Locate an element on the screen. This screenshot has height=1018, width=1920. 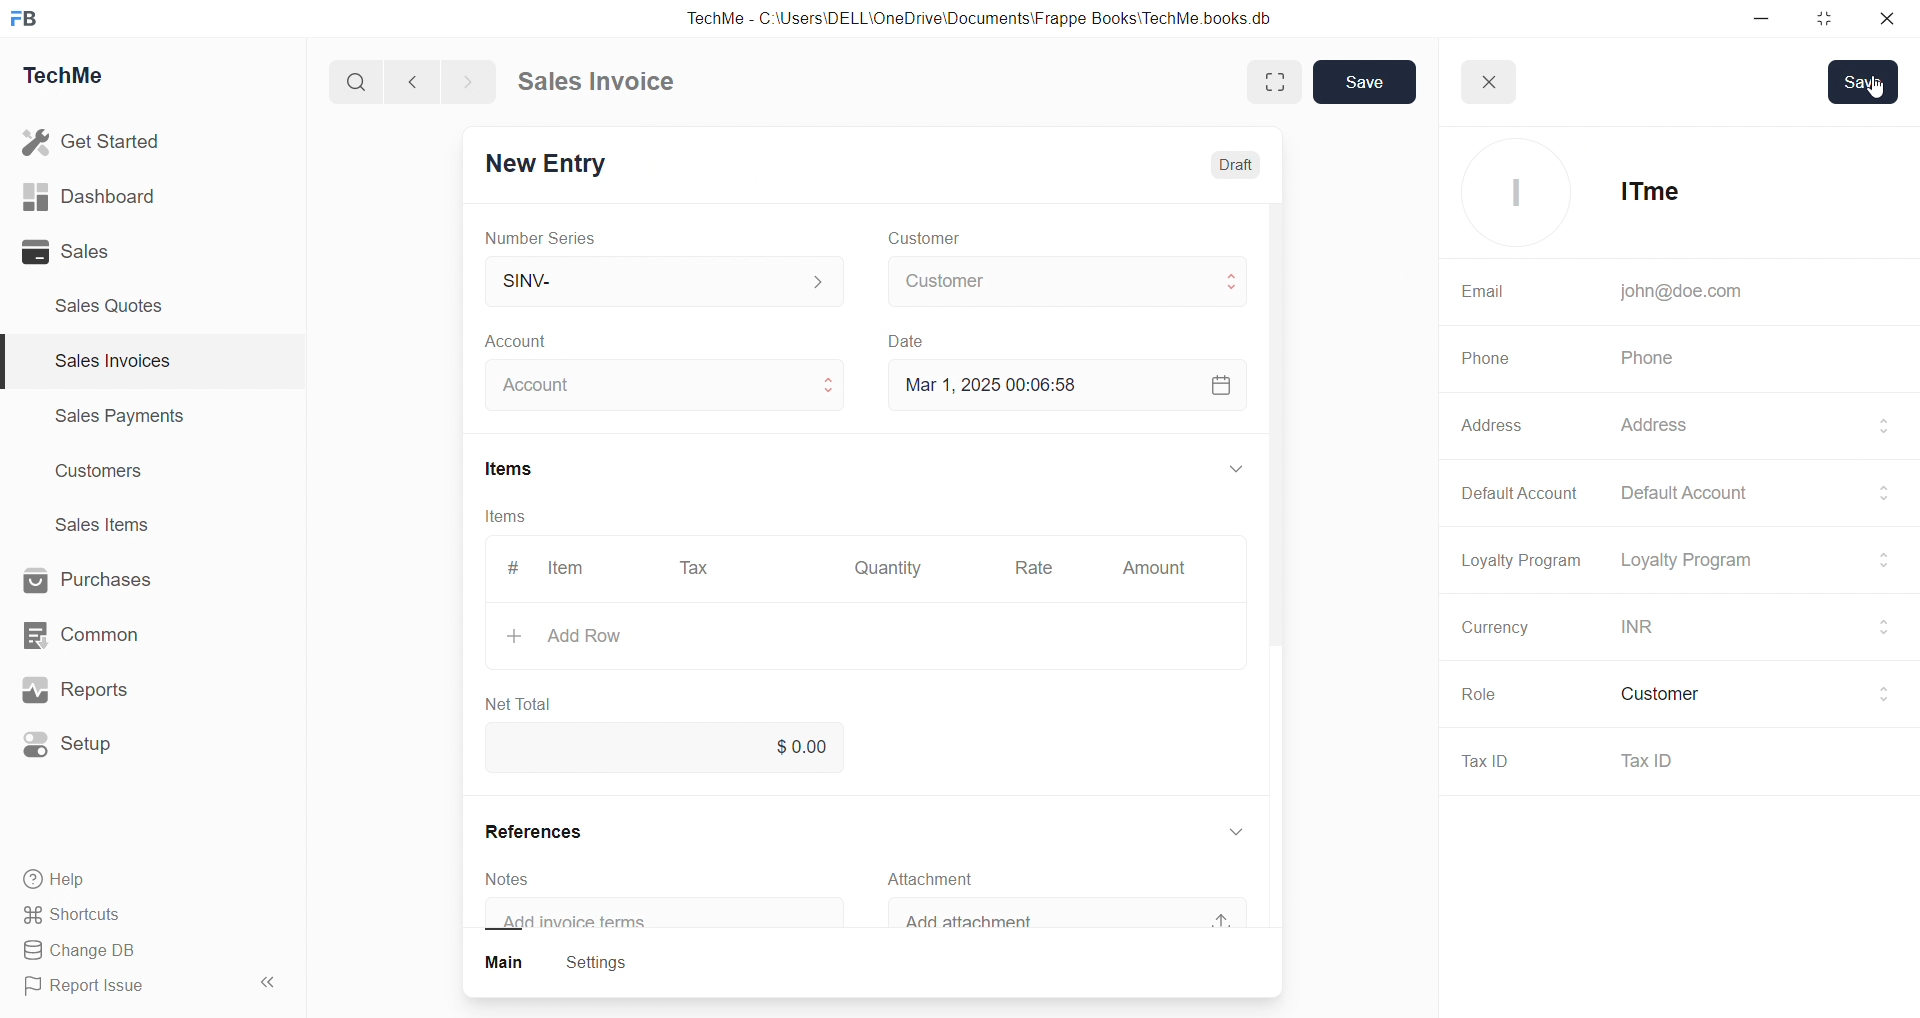
$0.00 is located at coordinates (805, 745).